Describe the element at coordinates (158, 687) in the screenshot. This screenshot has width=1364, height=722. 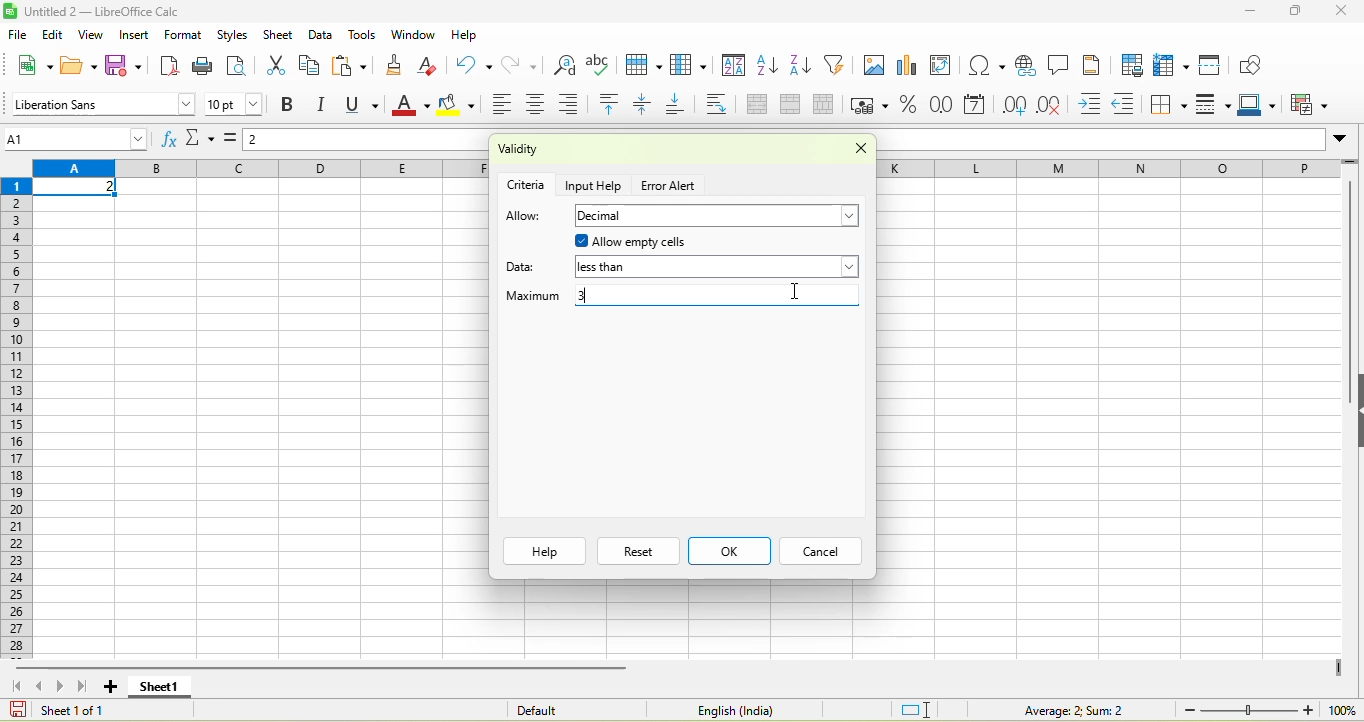
I see `sheet 1` at that location.